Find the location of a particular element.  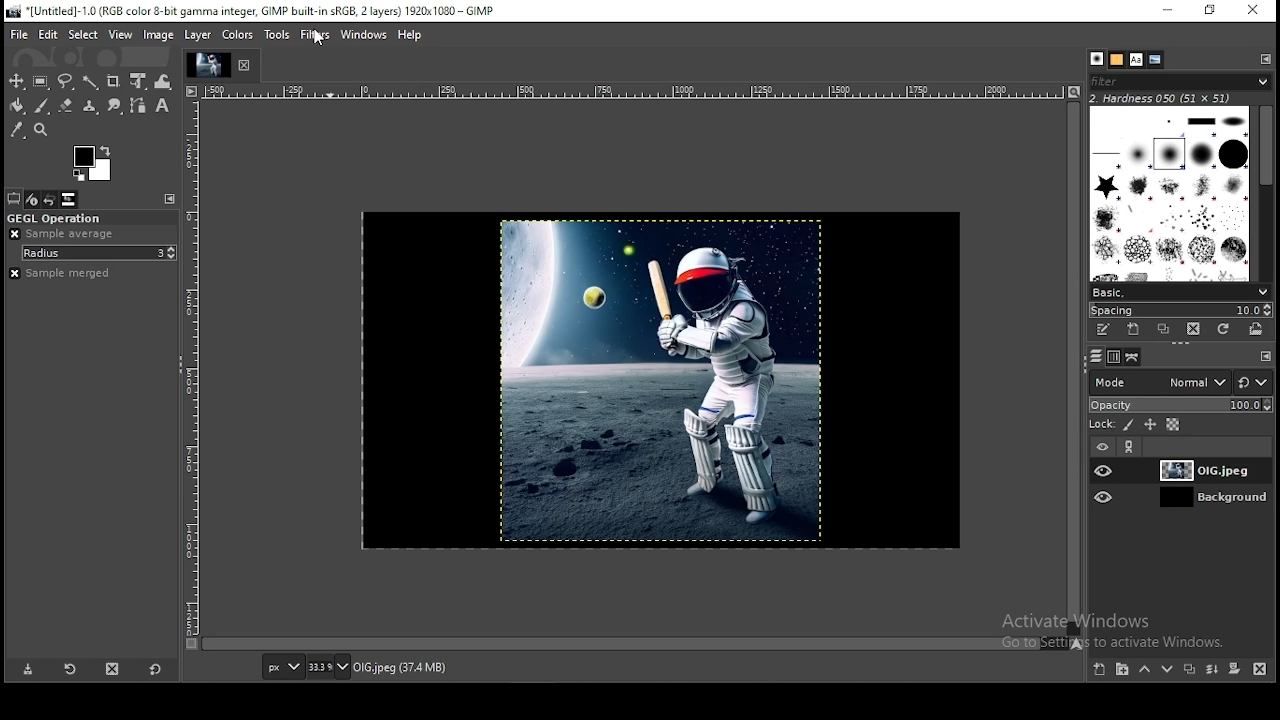

layer is located at coordinates (200, 35).